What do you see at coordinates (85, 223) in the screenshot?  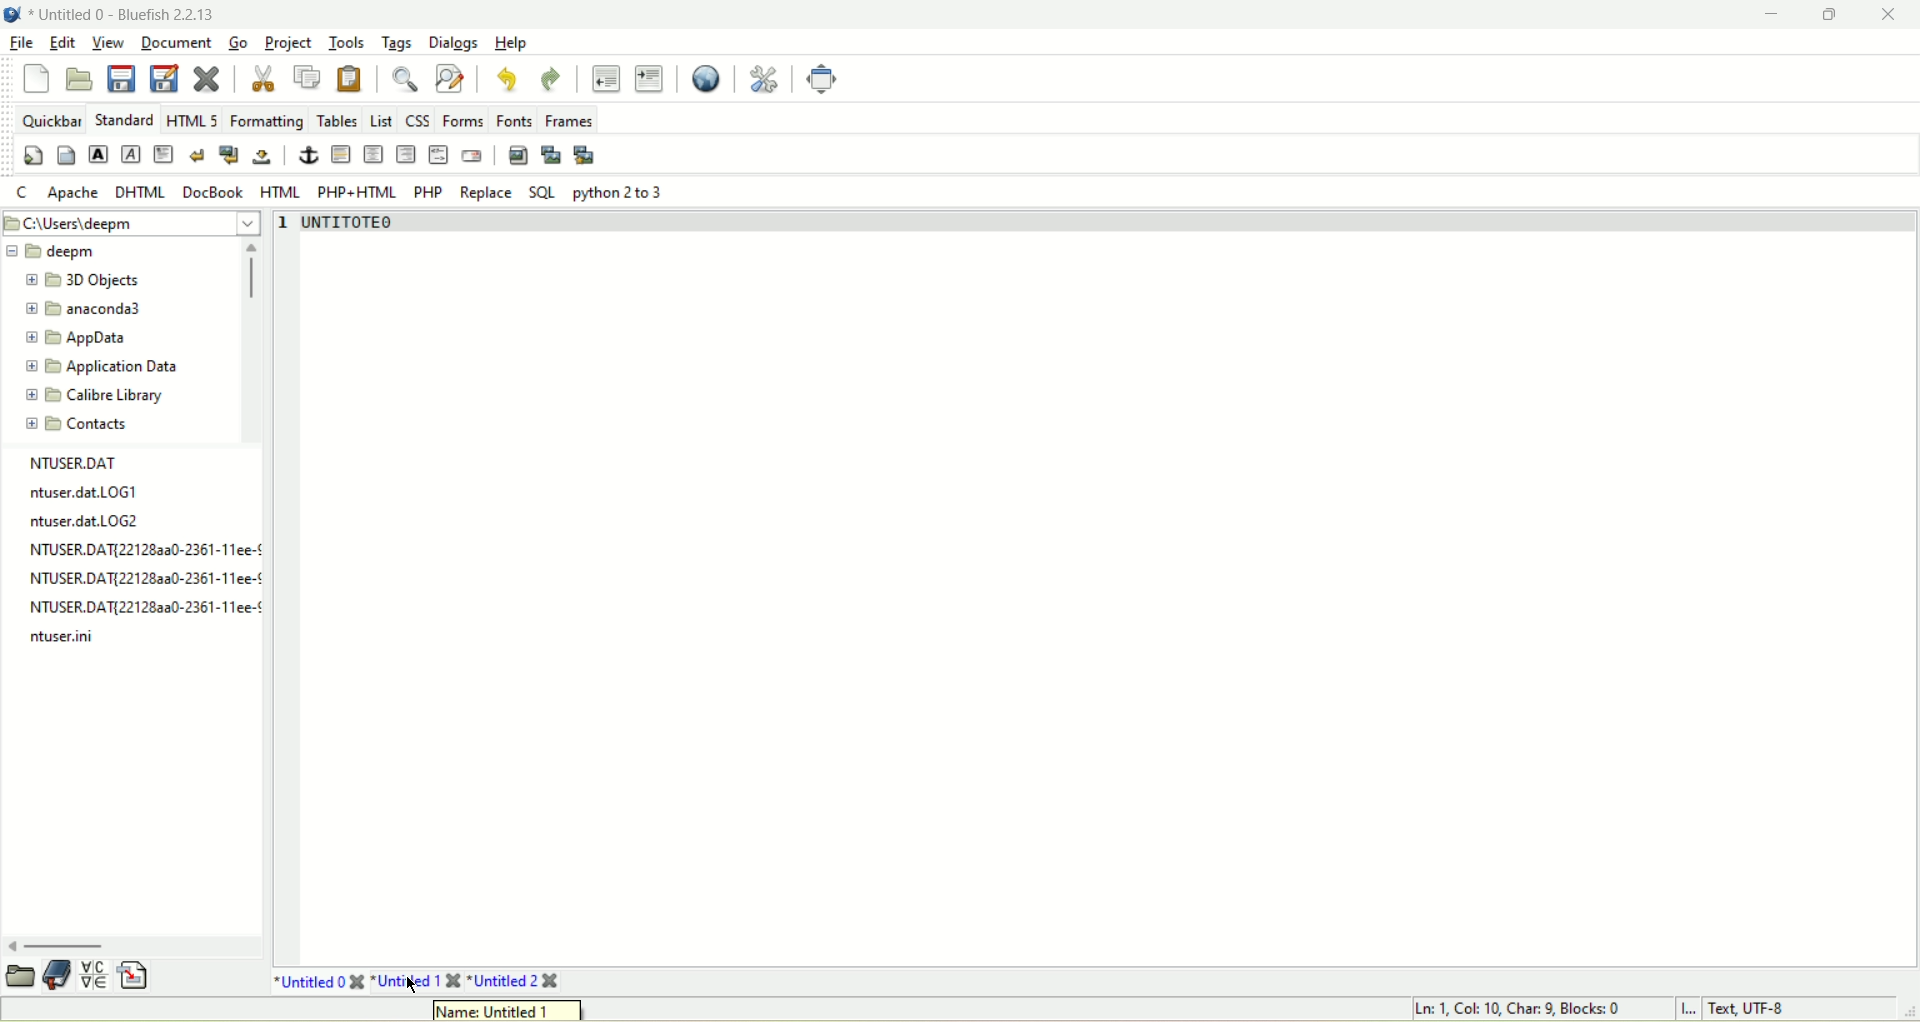 I see `file location` at bounding box center [85, 223].